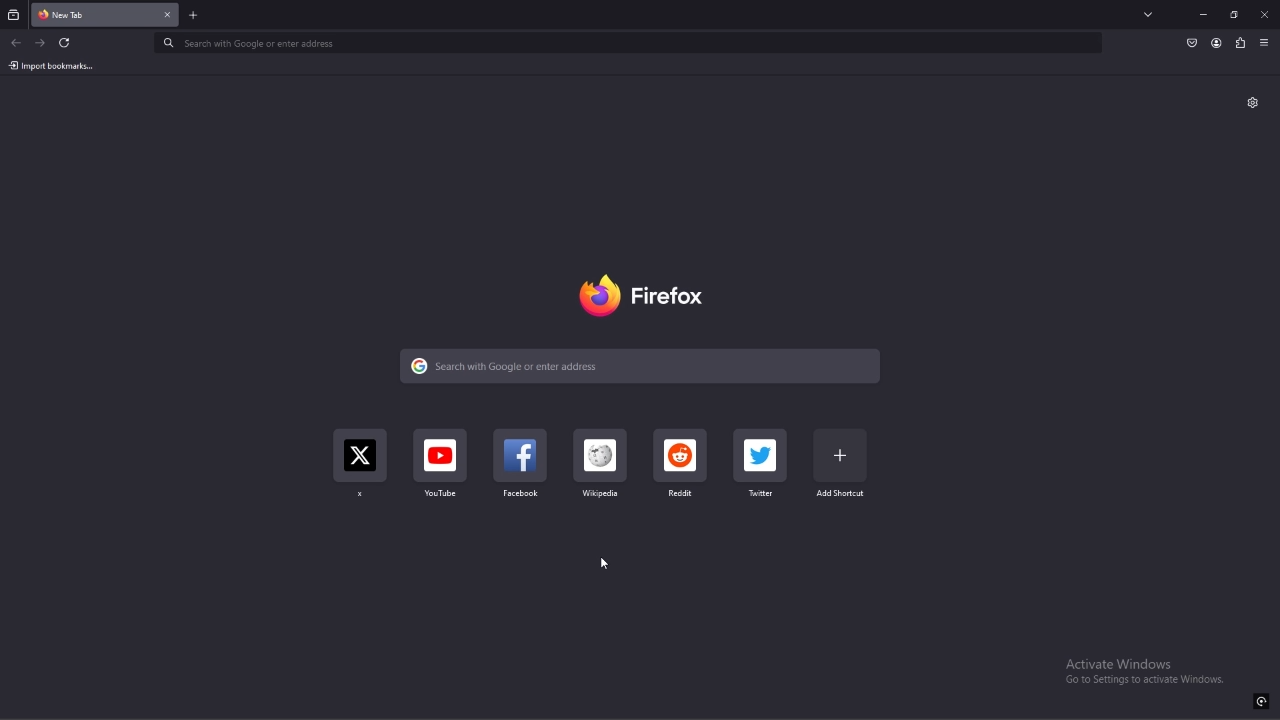 The width and height of the screenshot is (1280, 720). What do you see at coordinates (14, 16) in the screenshot?
I see `recent browsing` at bounding box center [14, 16].